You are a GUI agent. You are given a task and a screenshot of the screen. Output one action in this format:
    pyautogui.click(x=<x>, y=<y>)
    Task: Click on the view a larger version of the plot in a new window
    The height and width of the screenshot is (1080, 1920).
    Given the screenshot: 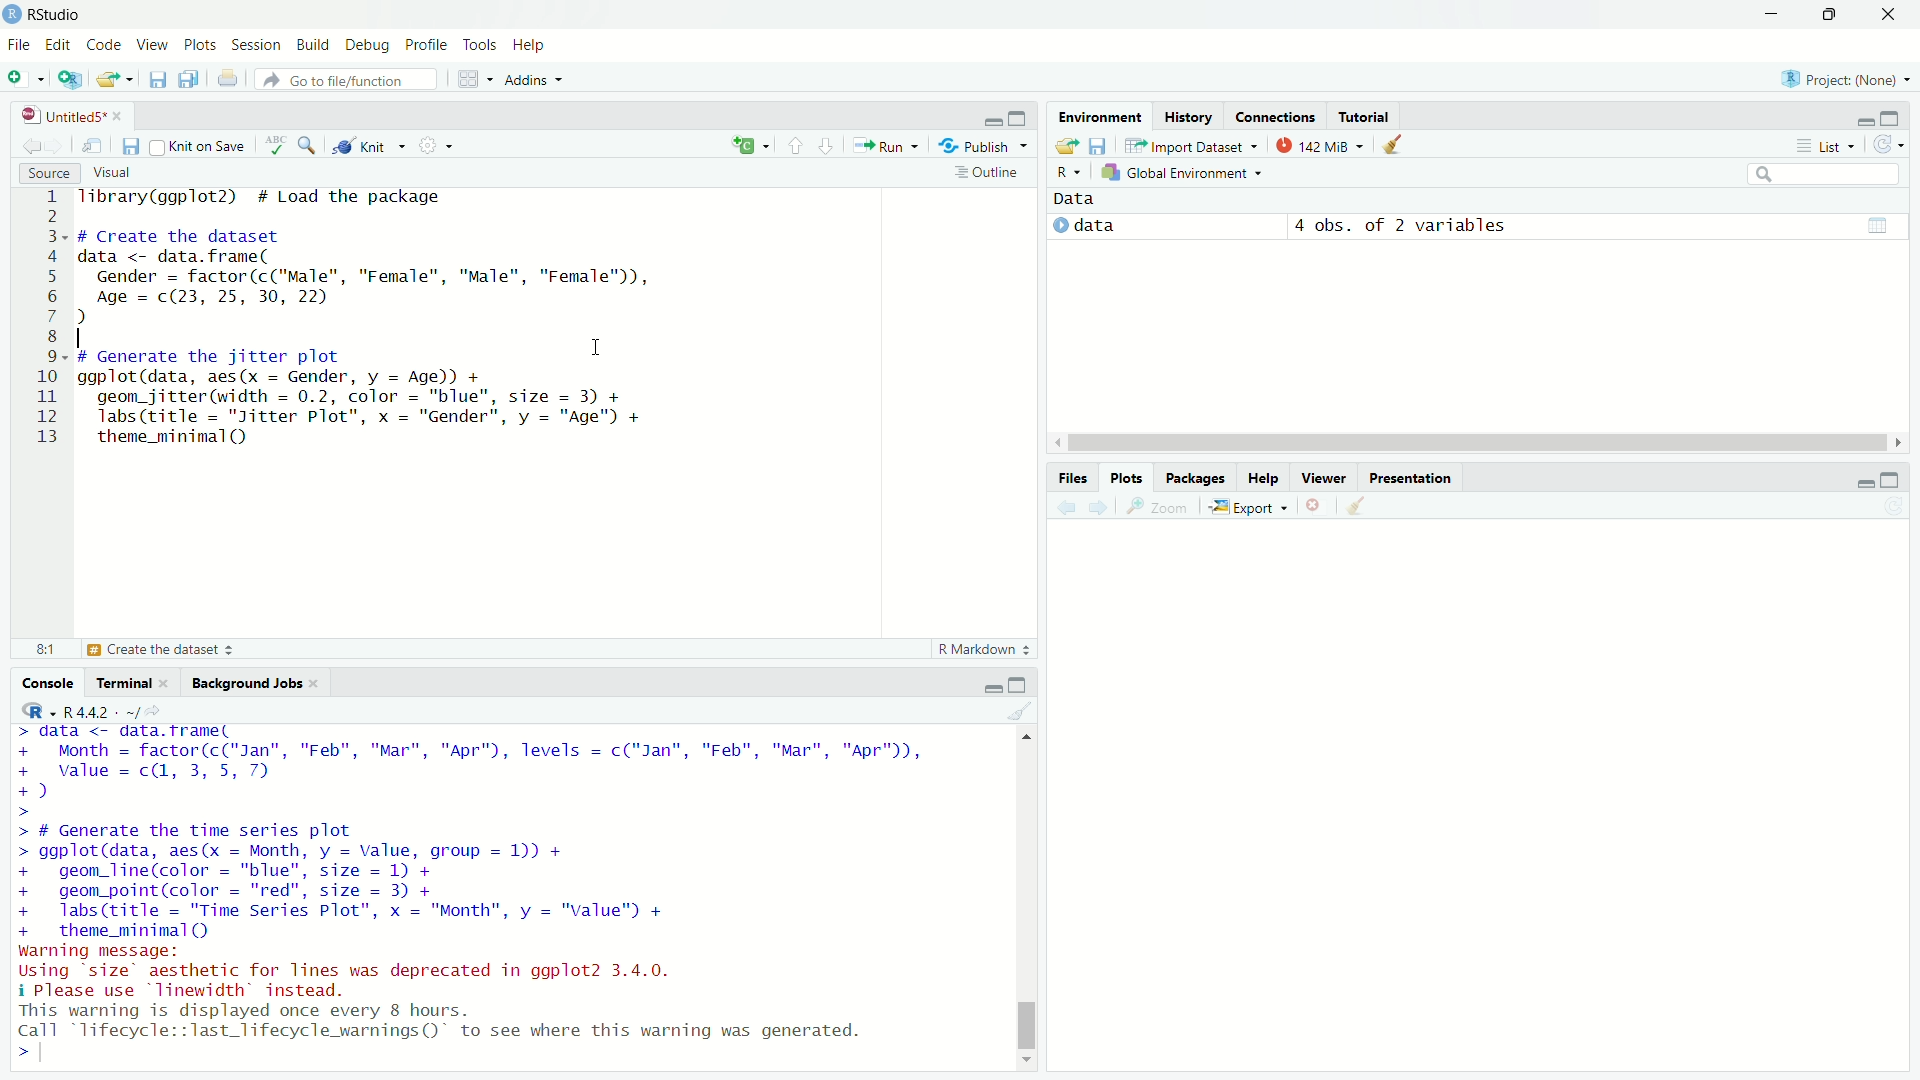 What is the action you would take?
    pyautogui.click(x=1164, y=508)
    